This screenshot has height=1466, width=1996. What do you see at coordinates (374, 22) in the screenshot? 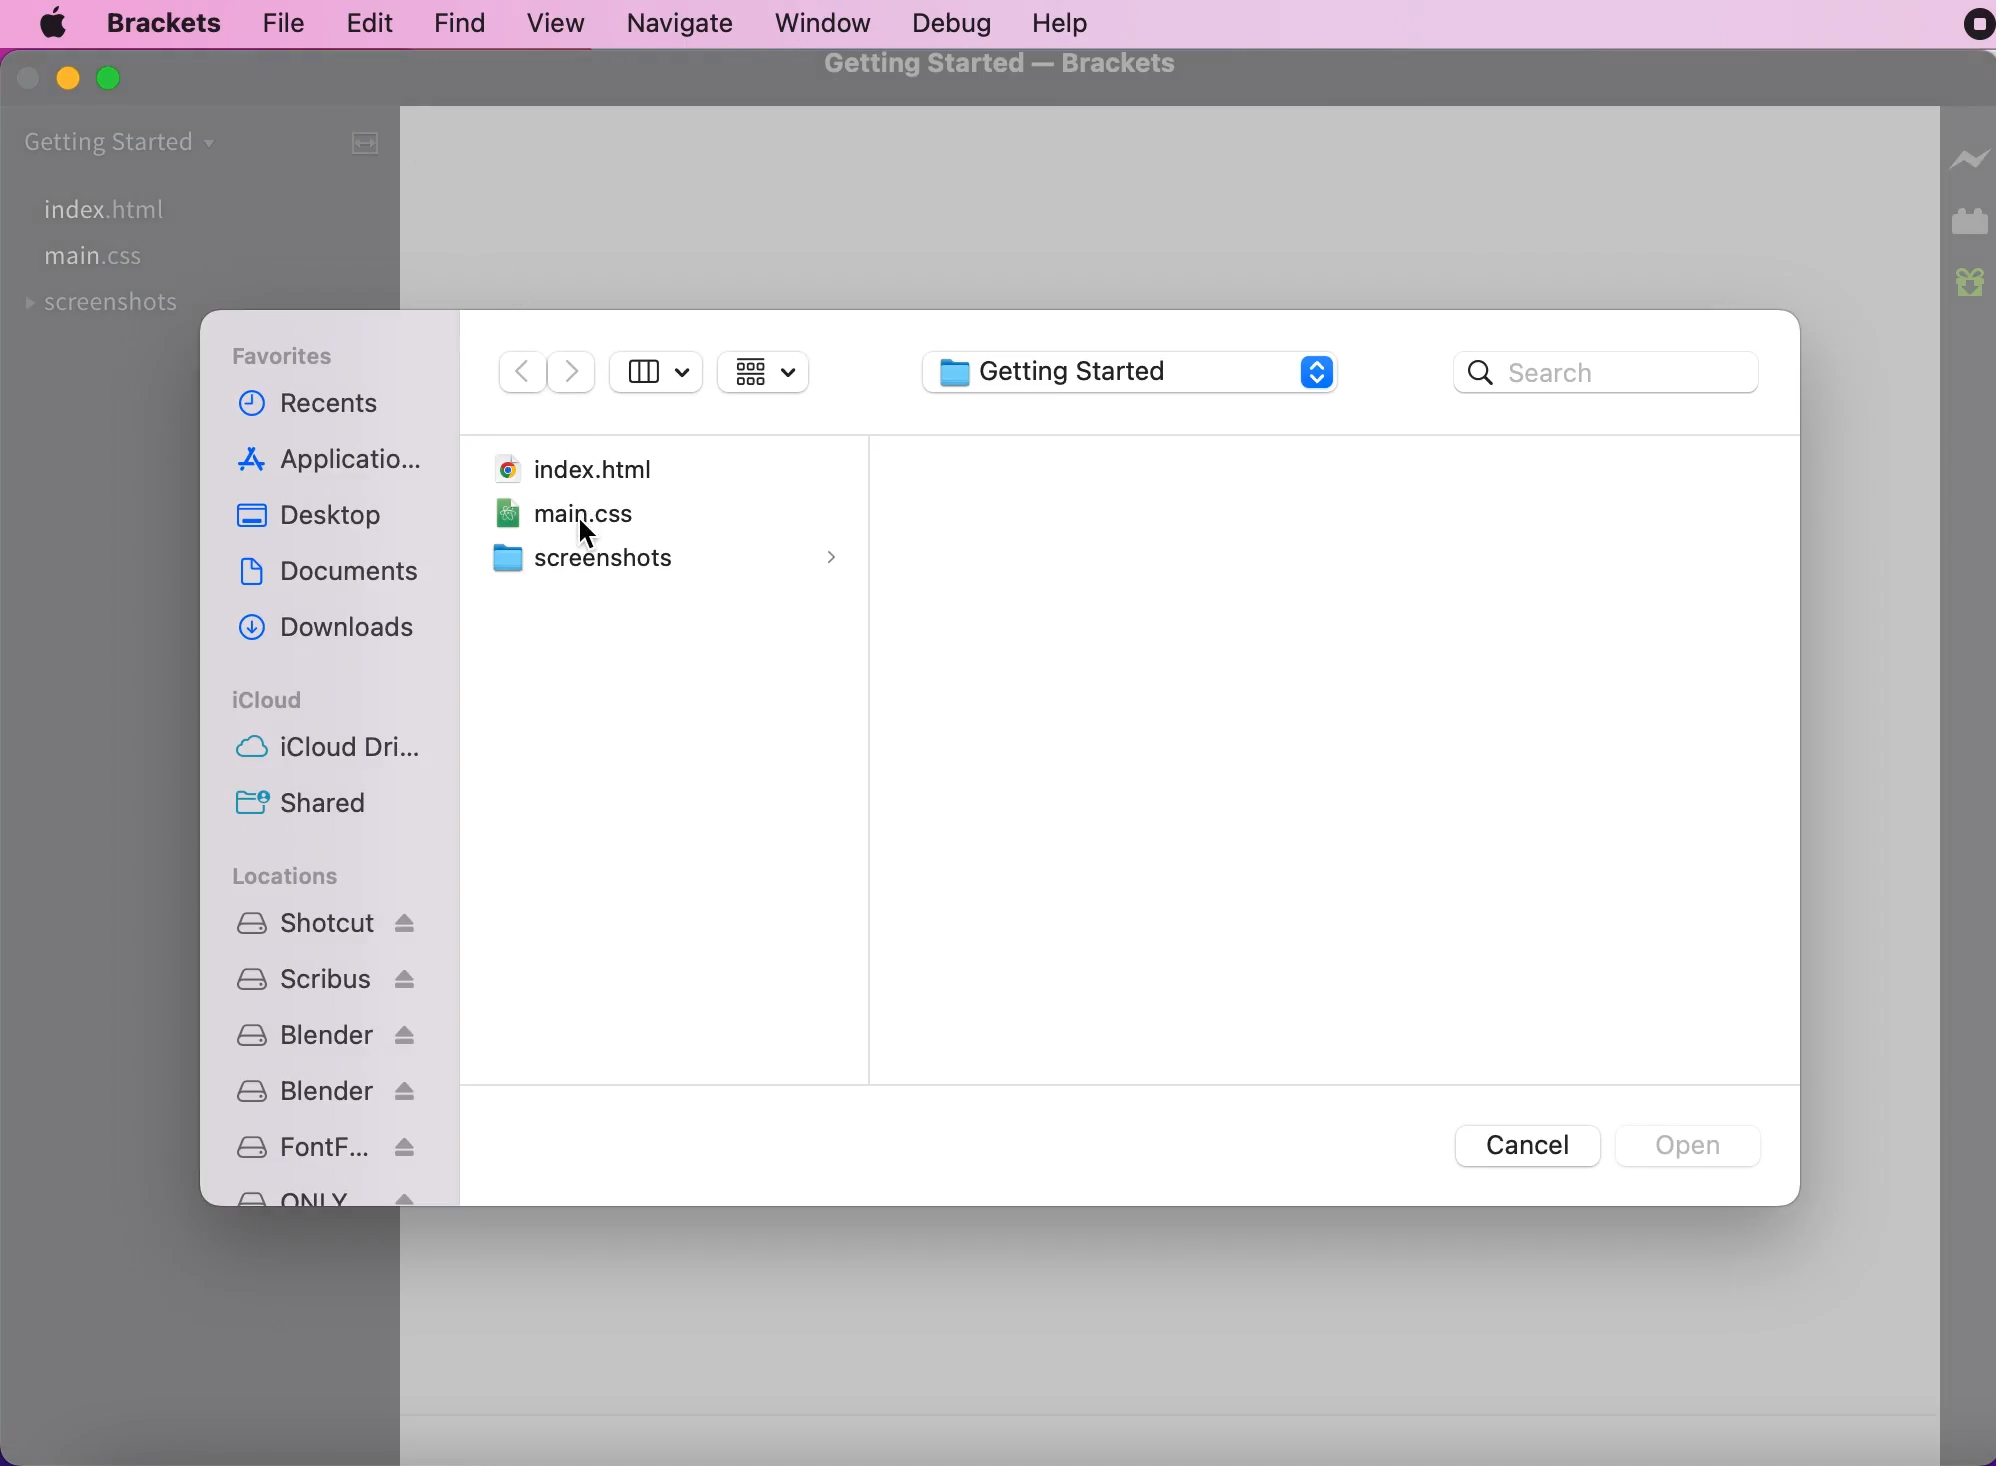
I see `edit` at bounding box center [374, 22].